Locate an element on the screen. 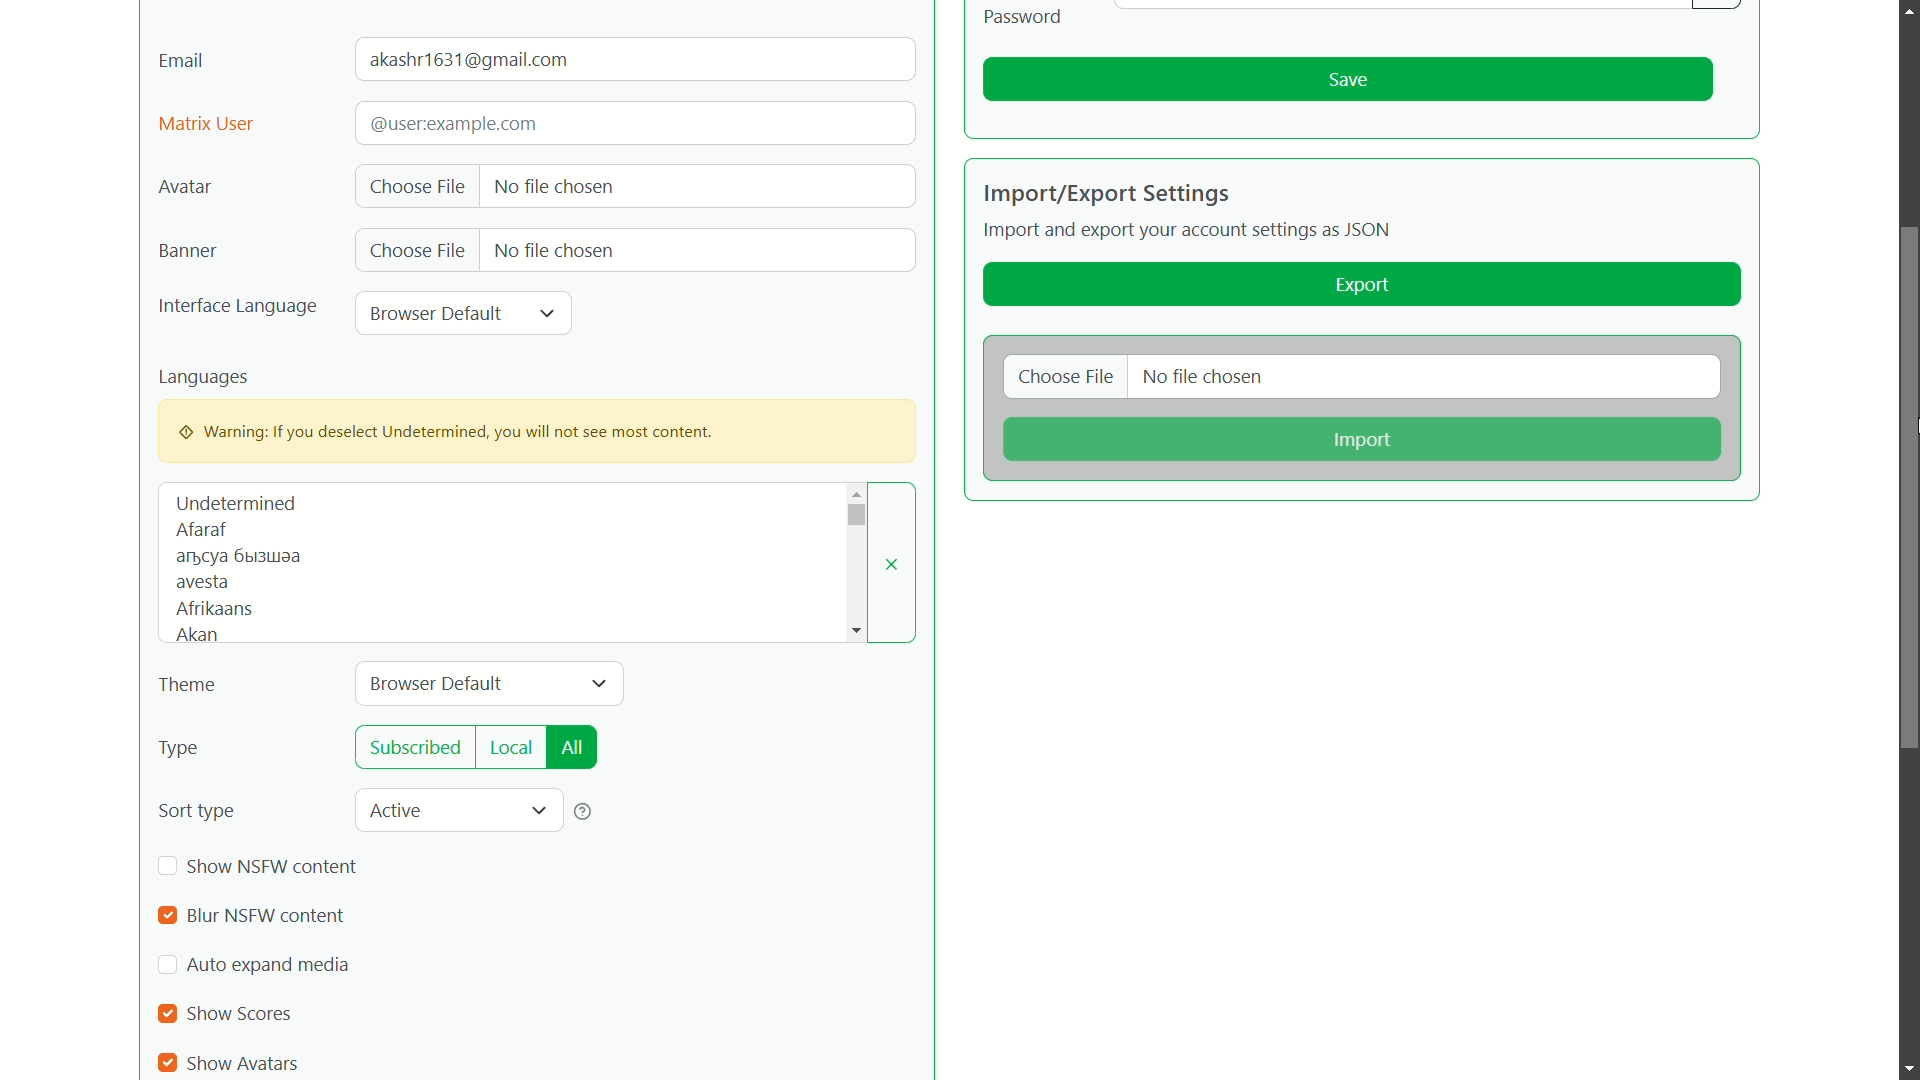 This screenshot has height=1080, width=1920. theme is located at coordinates (188, 686).